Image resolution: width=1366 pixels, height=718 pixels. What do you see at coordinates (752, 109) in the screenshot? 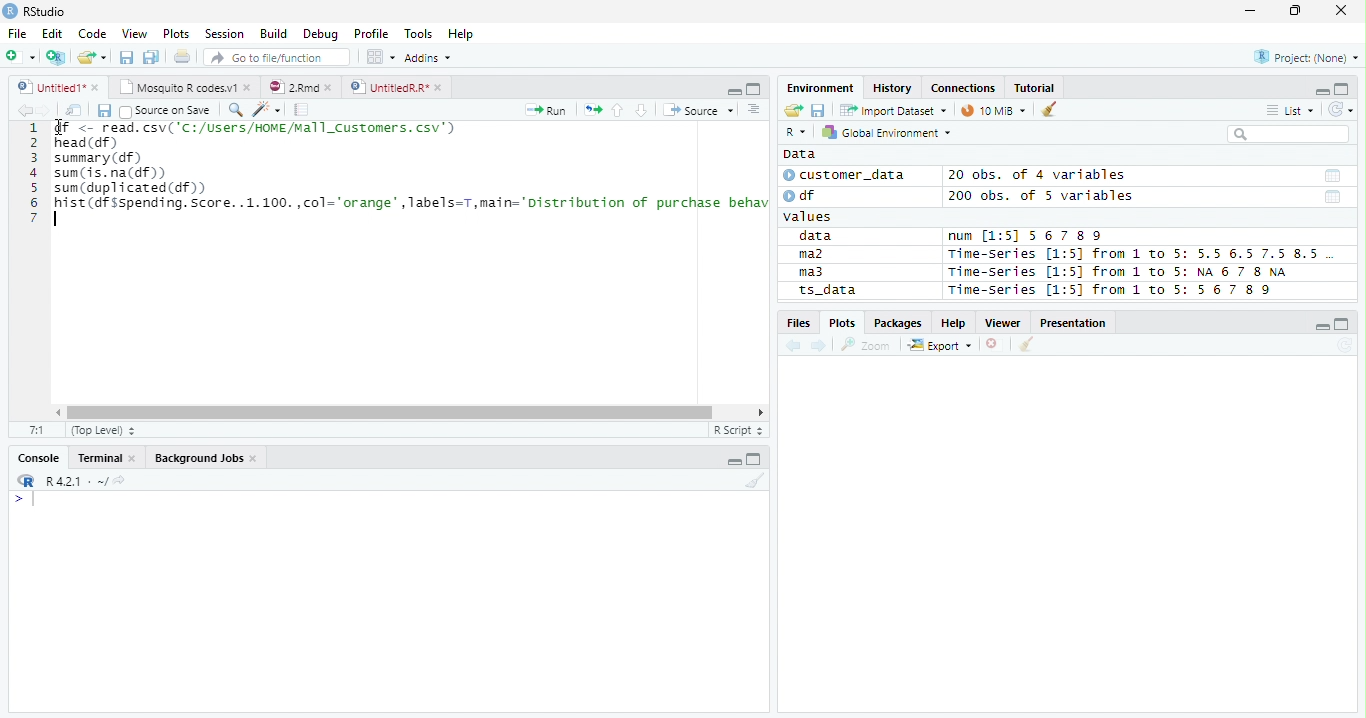
I see `Show document outline` at bounding box center [752, 109].